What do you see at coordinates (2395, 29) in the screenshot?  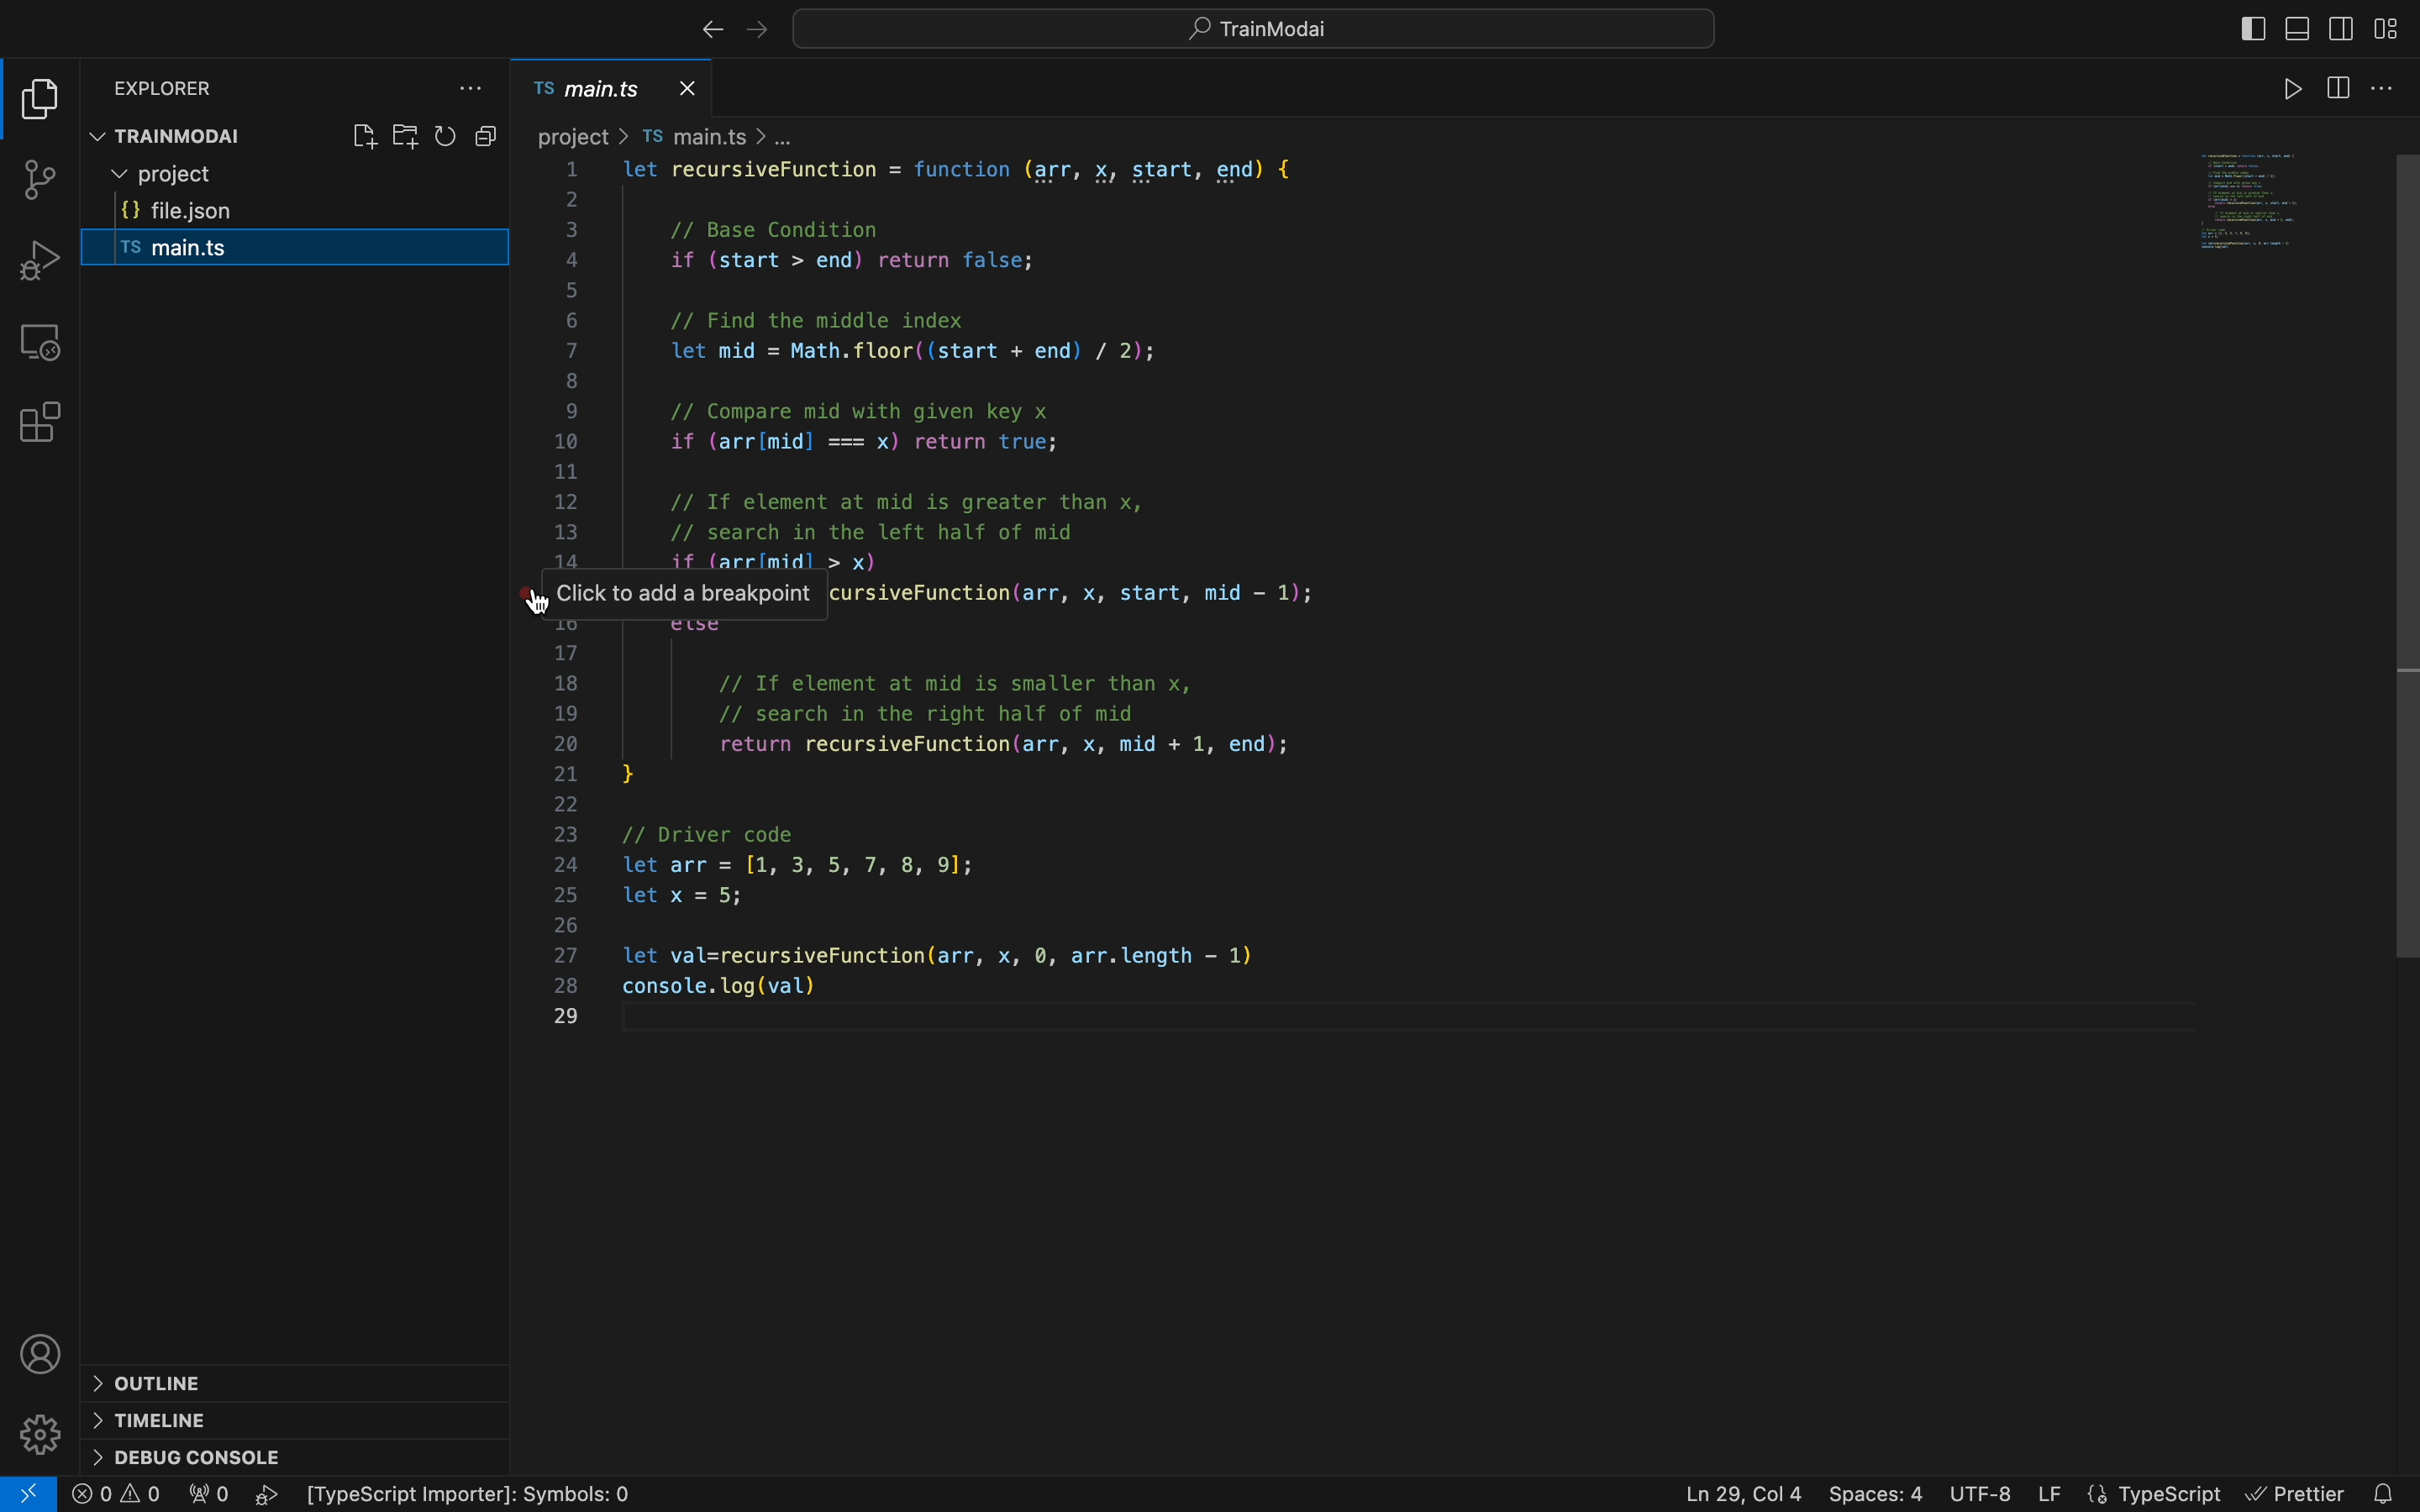 I see `layouts` at bounding box center [2395, 29].